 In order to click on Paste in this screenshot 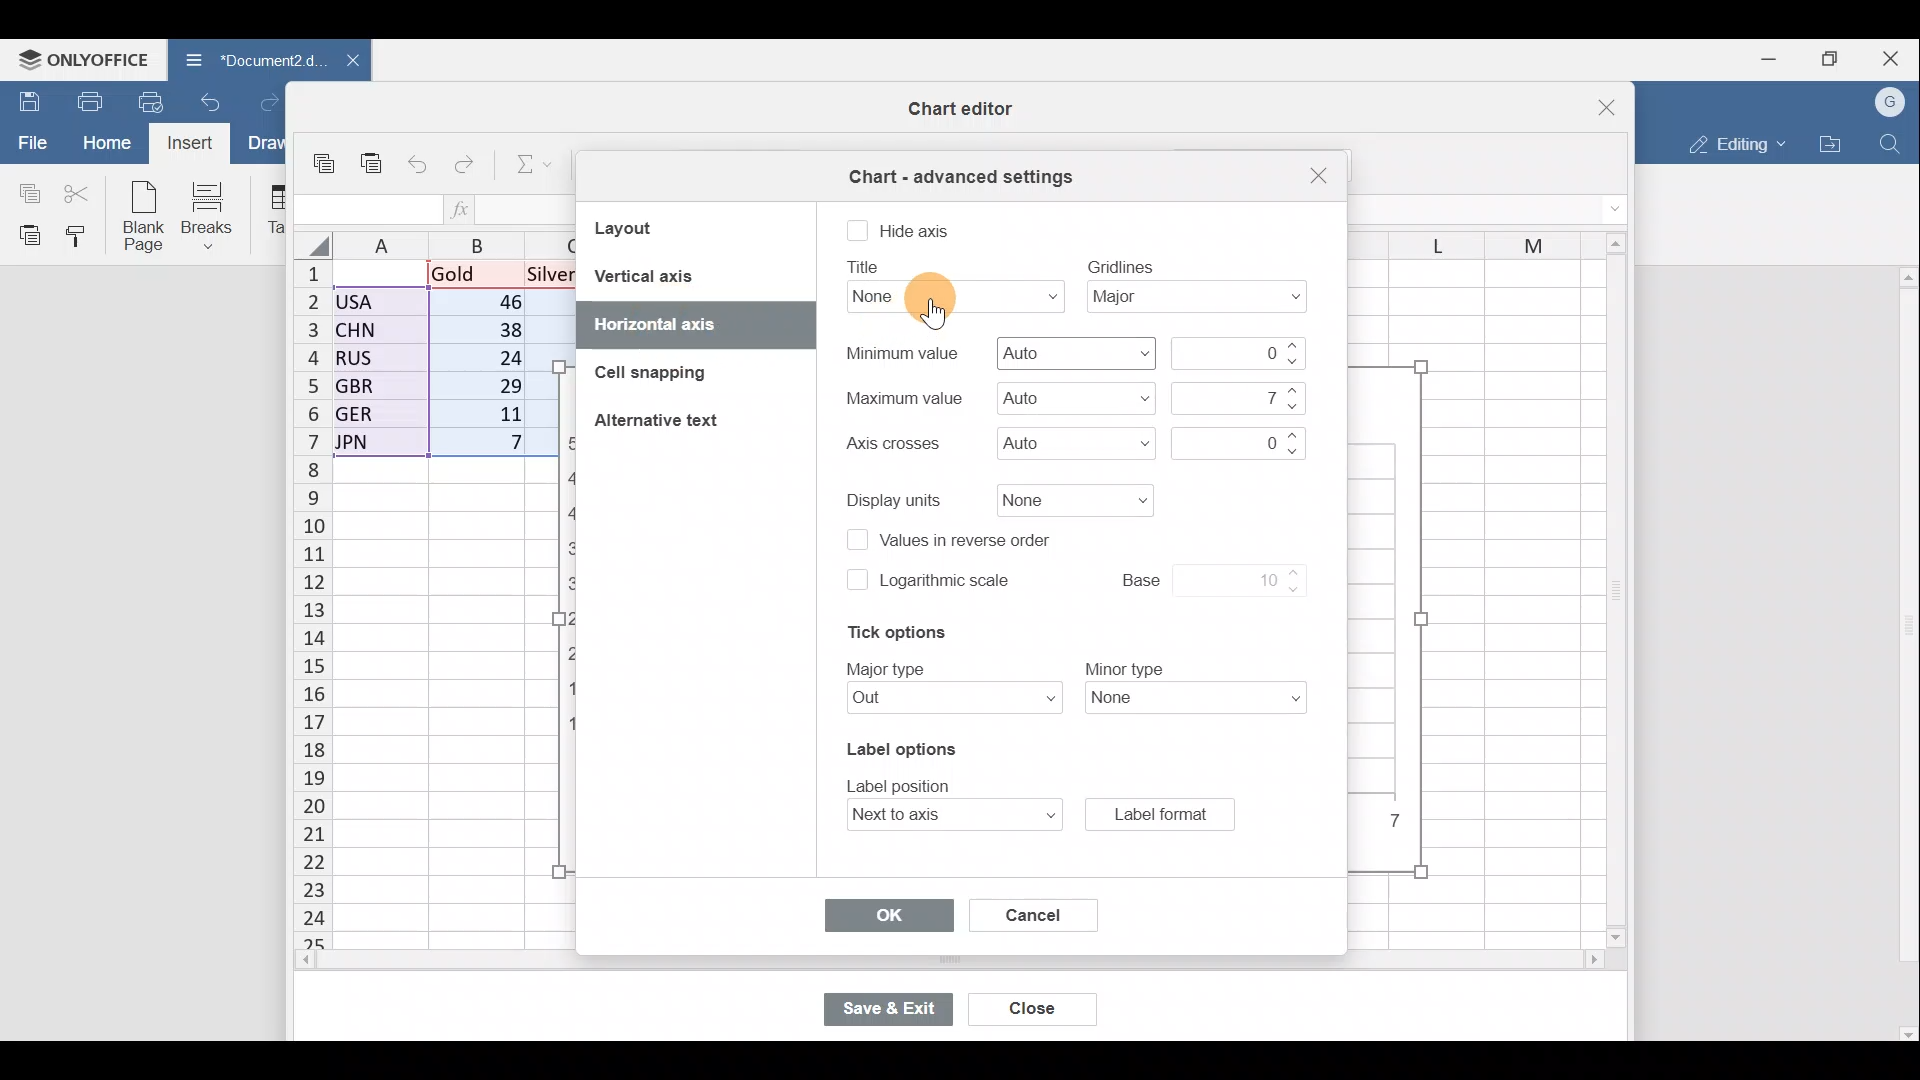, I will do `click(372, 154)`.